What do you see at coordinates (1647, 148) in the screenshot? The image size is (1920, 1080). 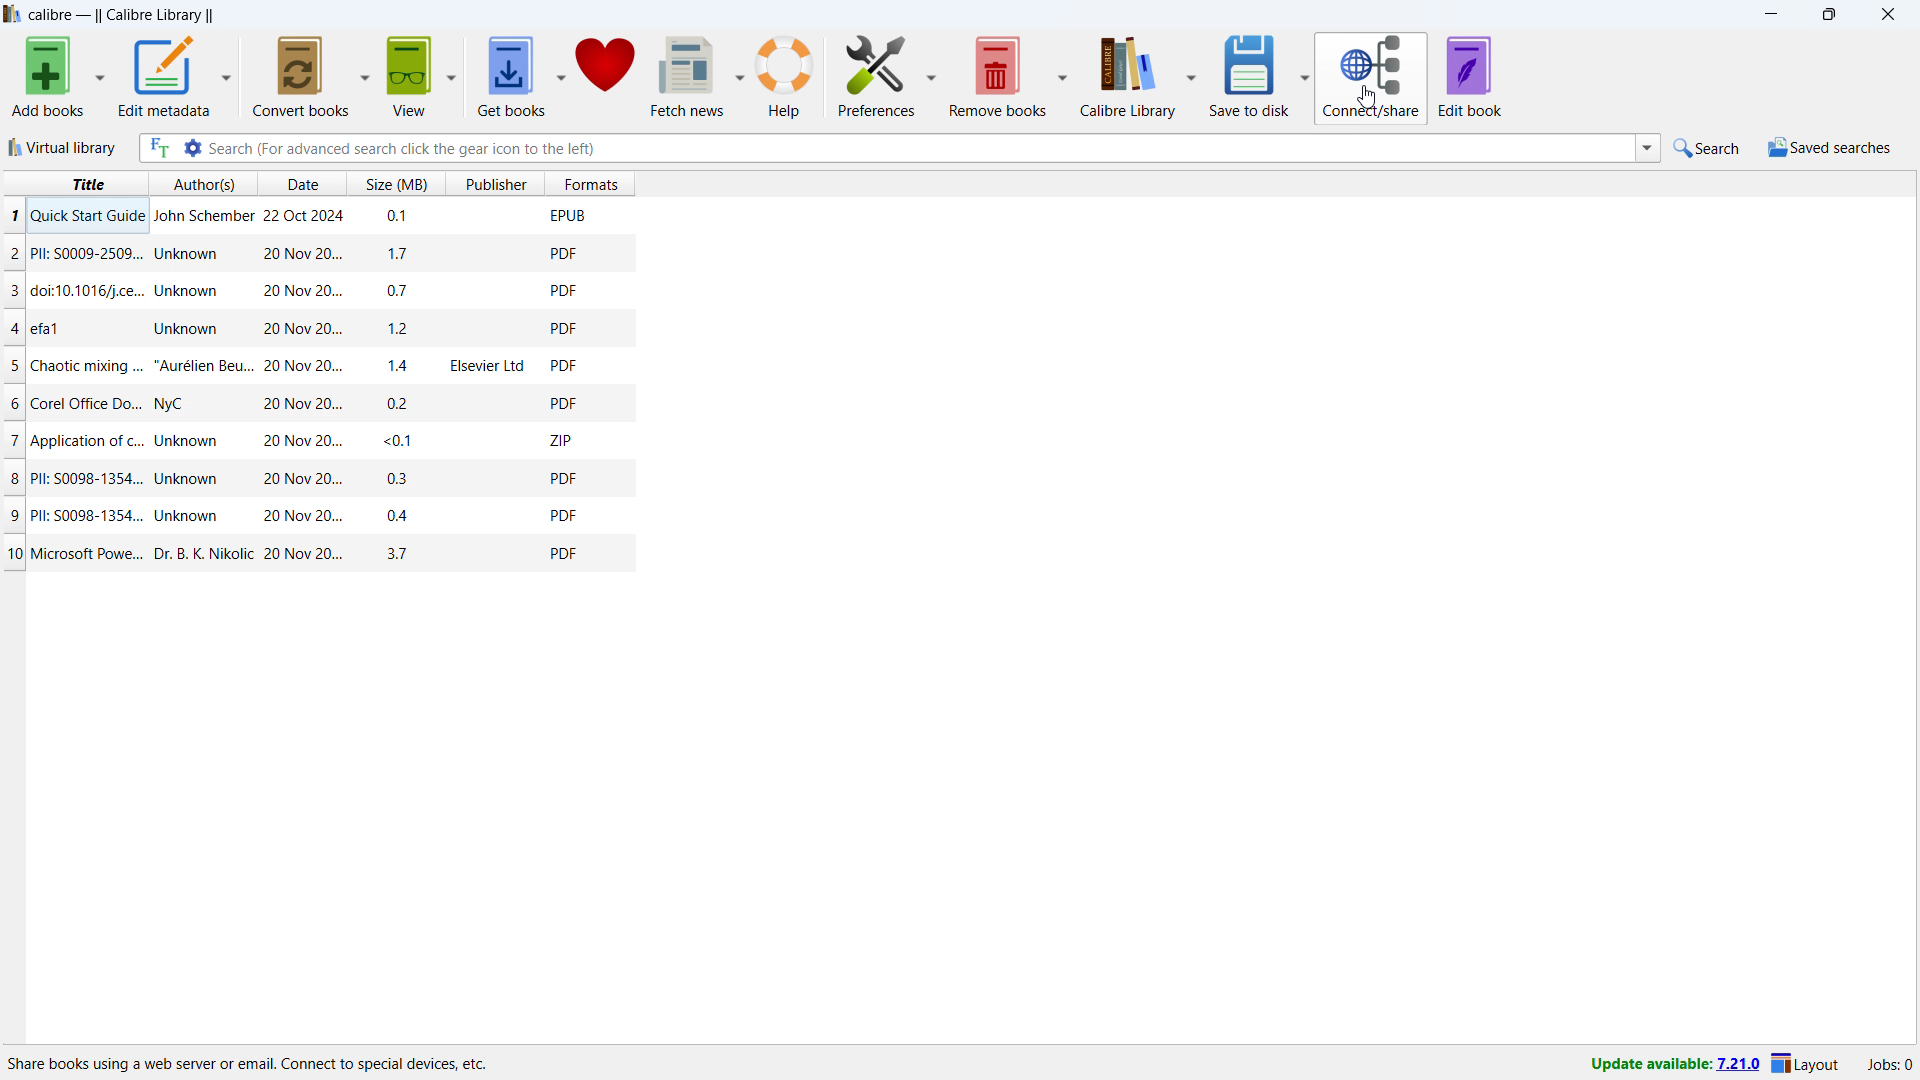 I see `search history` at bounding box center [1647, 148].